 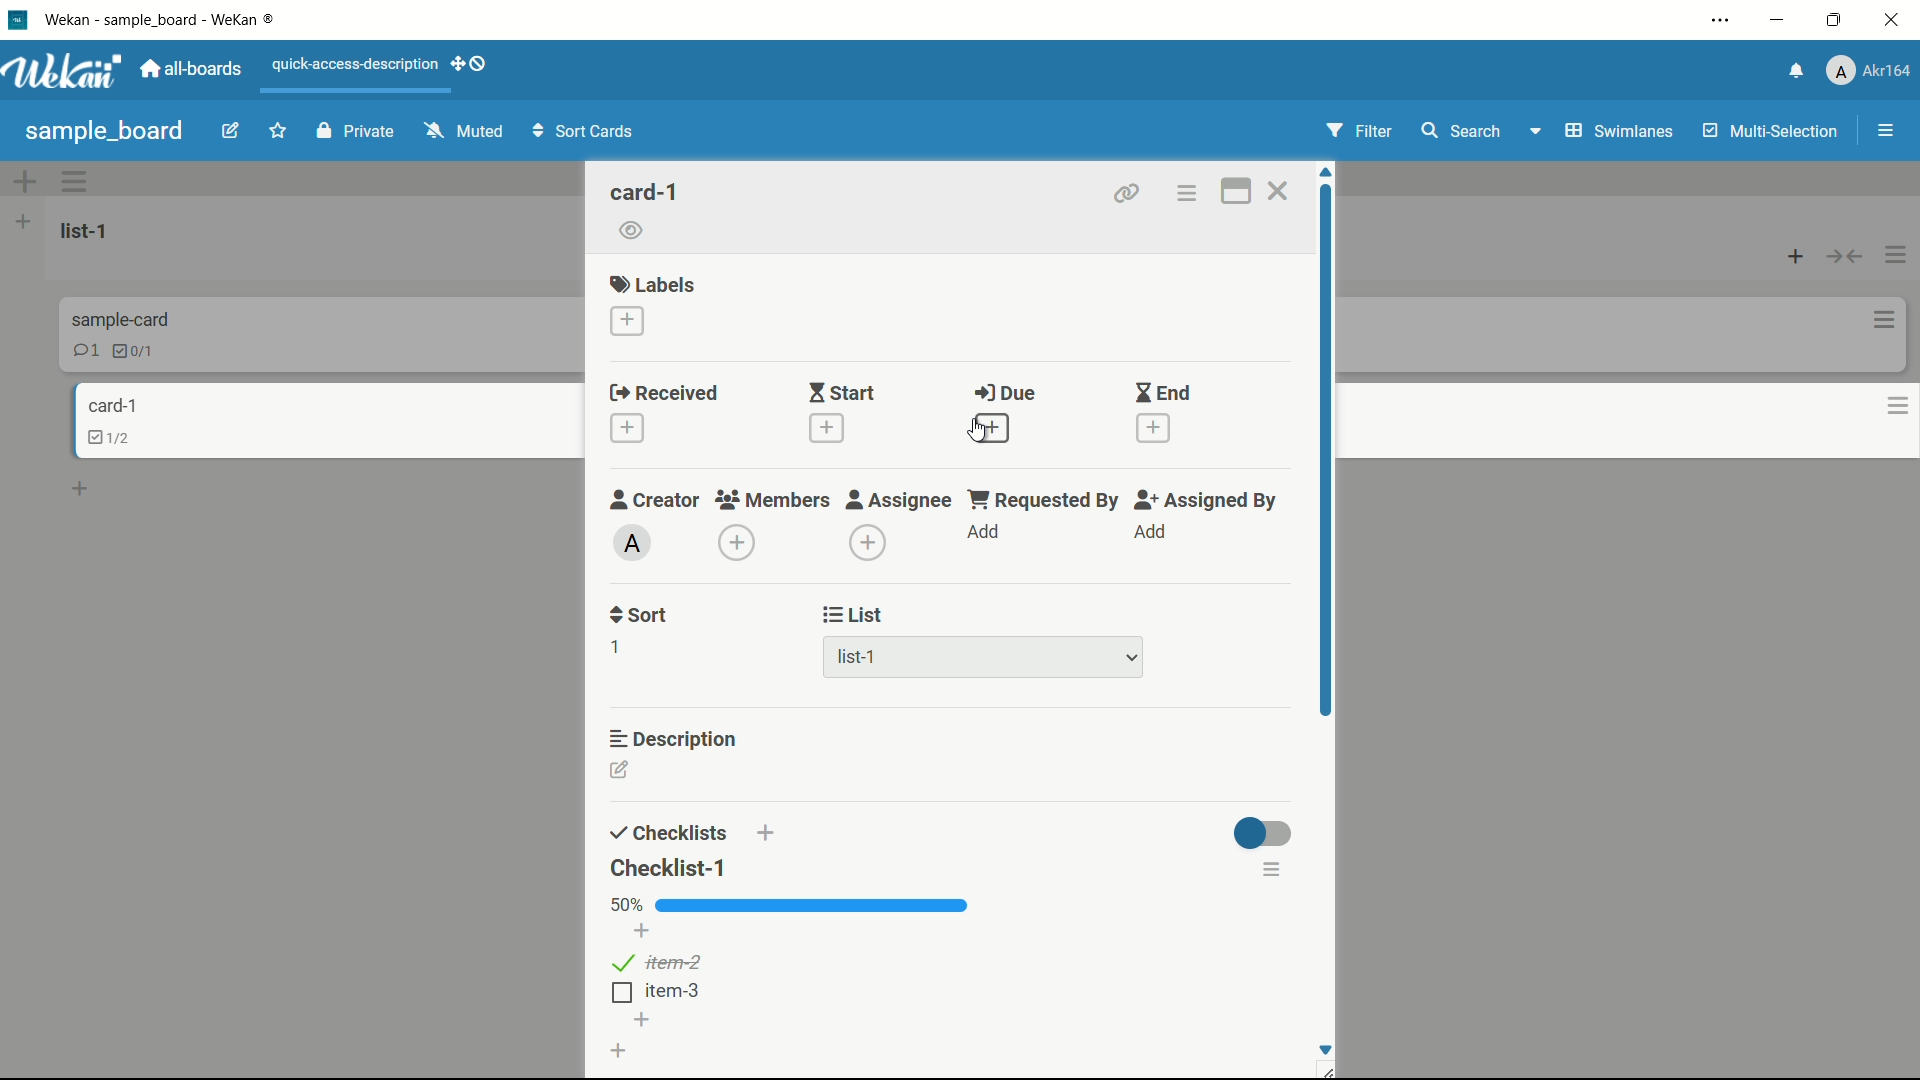 I want to click on add checklist, so click(x=617, y=1051).